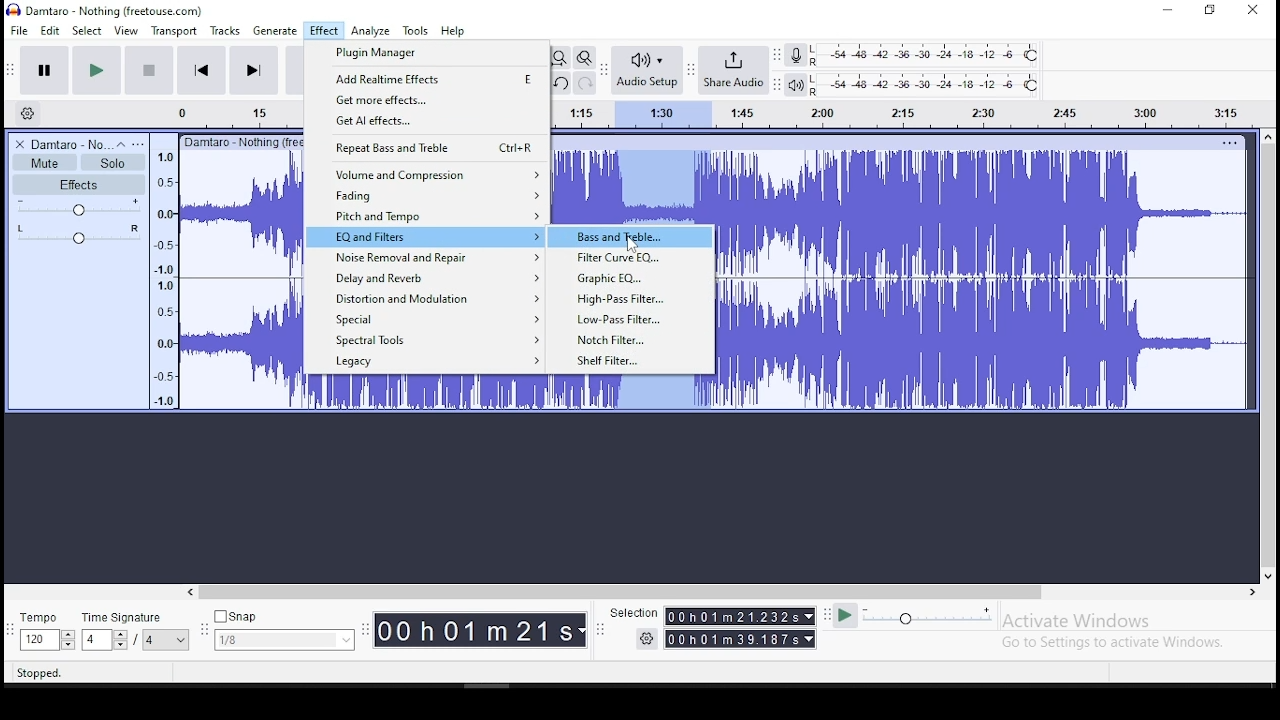 Image resolution: width=1280 pixels, height=720 pixels. What do you see at coordinates (242, 282) in the screenshot?
I see `audio track` at bounding box center [242, 282].